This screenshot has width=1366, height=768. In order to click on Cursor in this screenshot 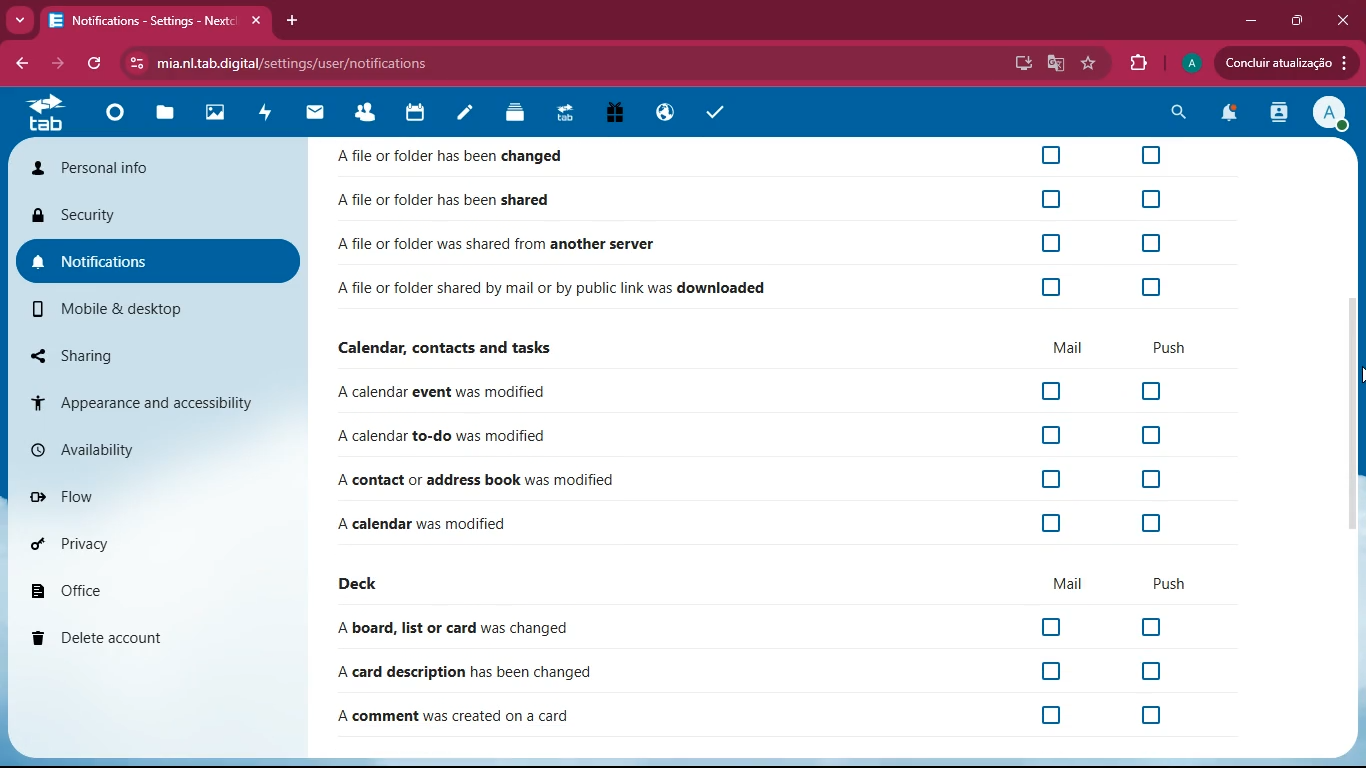, I will do `click(1357, 377)`.